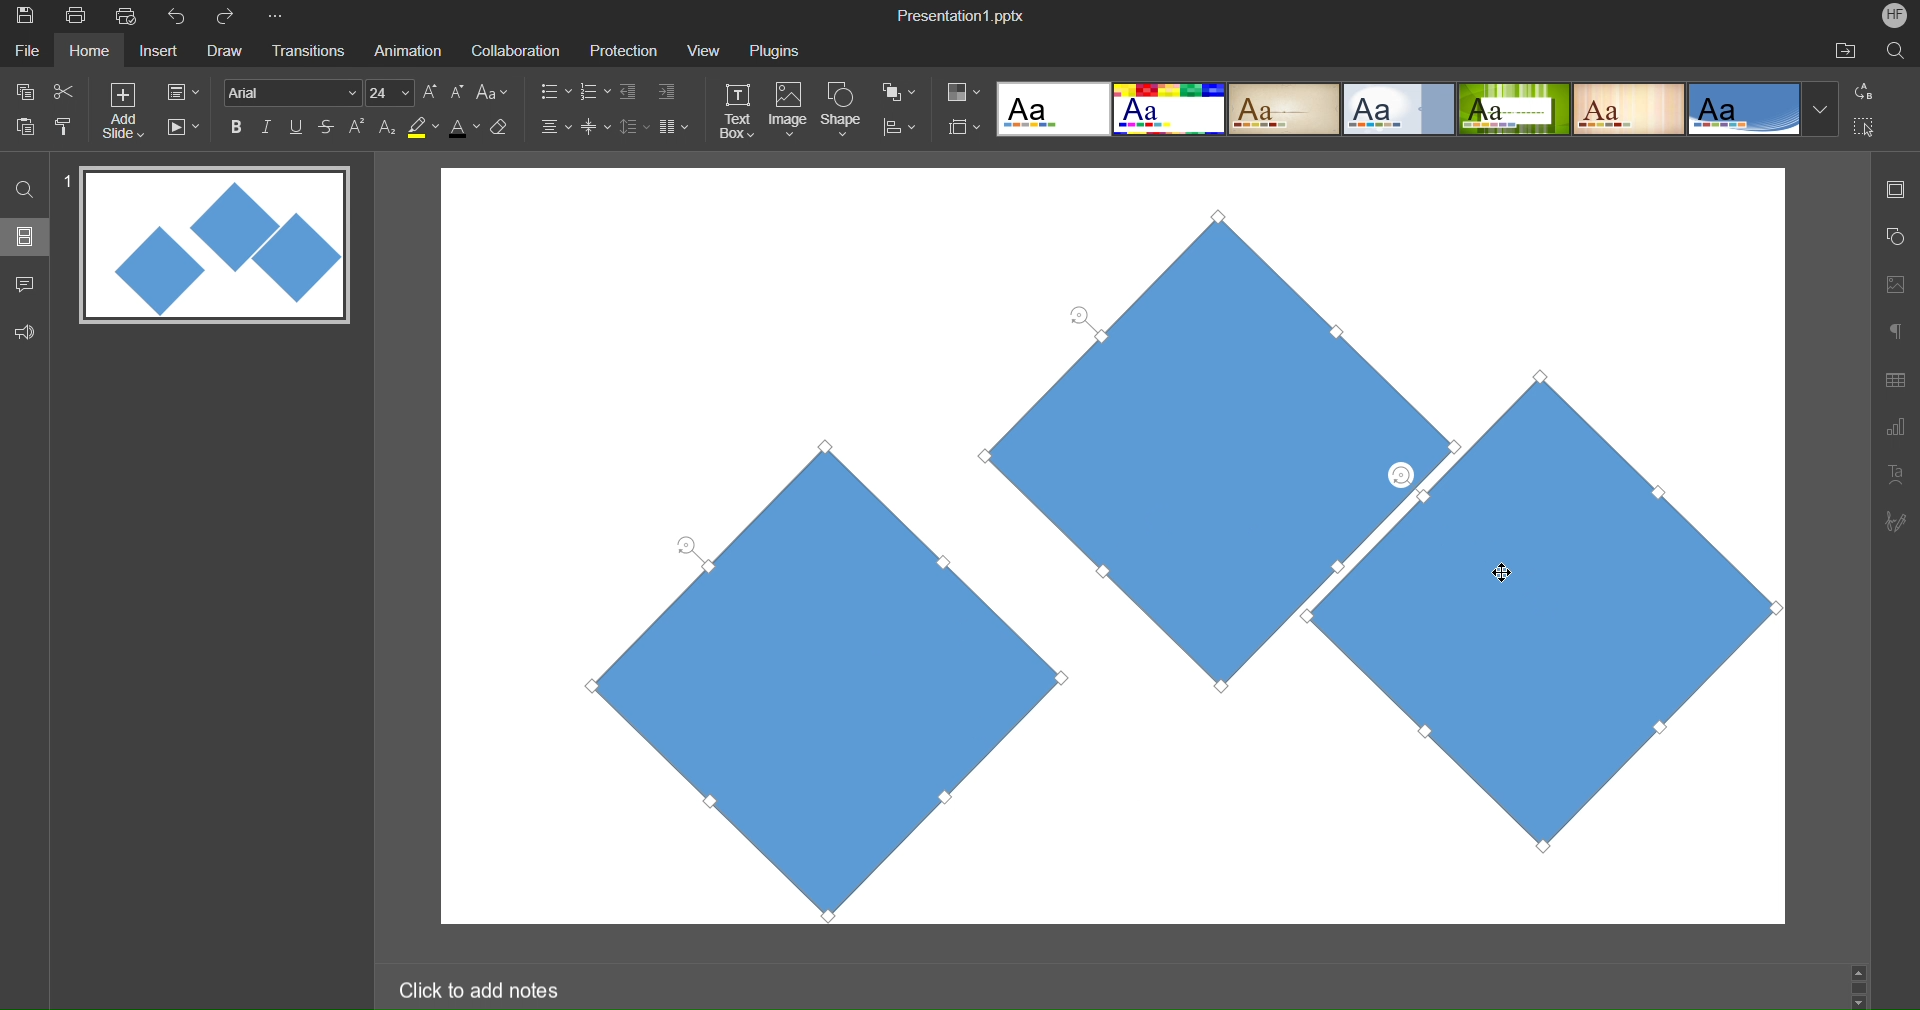  Describe the element at coordinates (23, 17) in the screenshot. I see `Save` at that location.